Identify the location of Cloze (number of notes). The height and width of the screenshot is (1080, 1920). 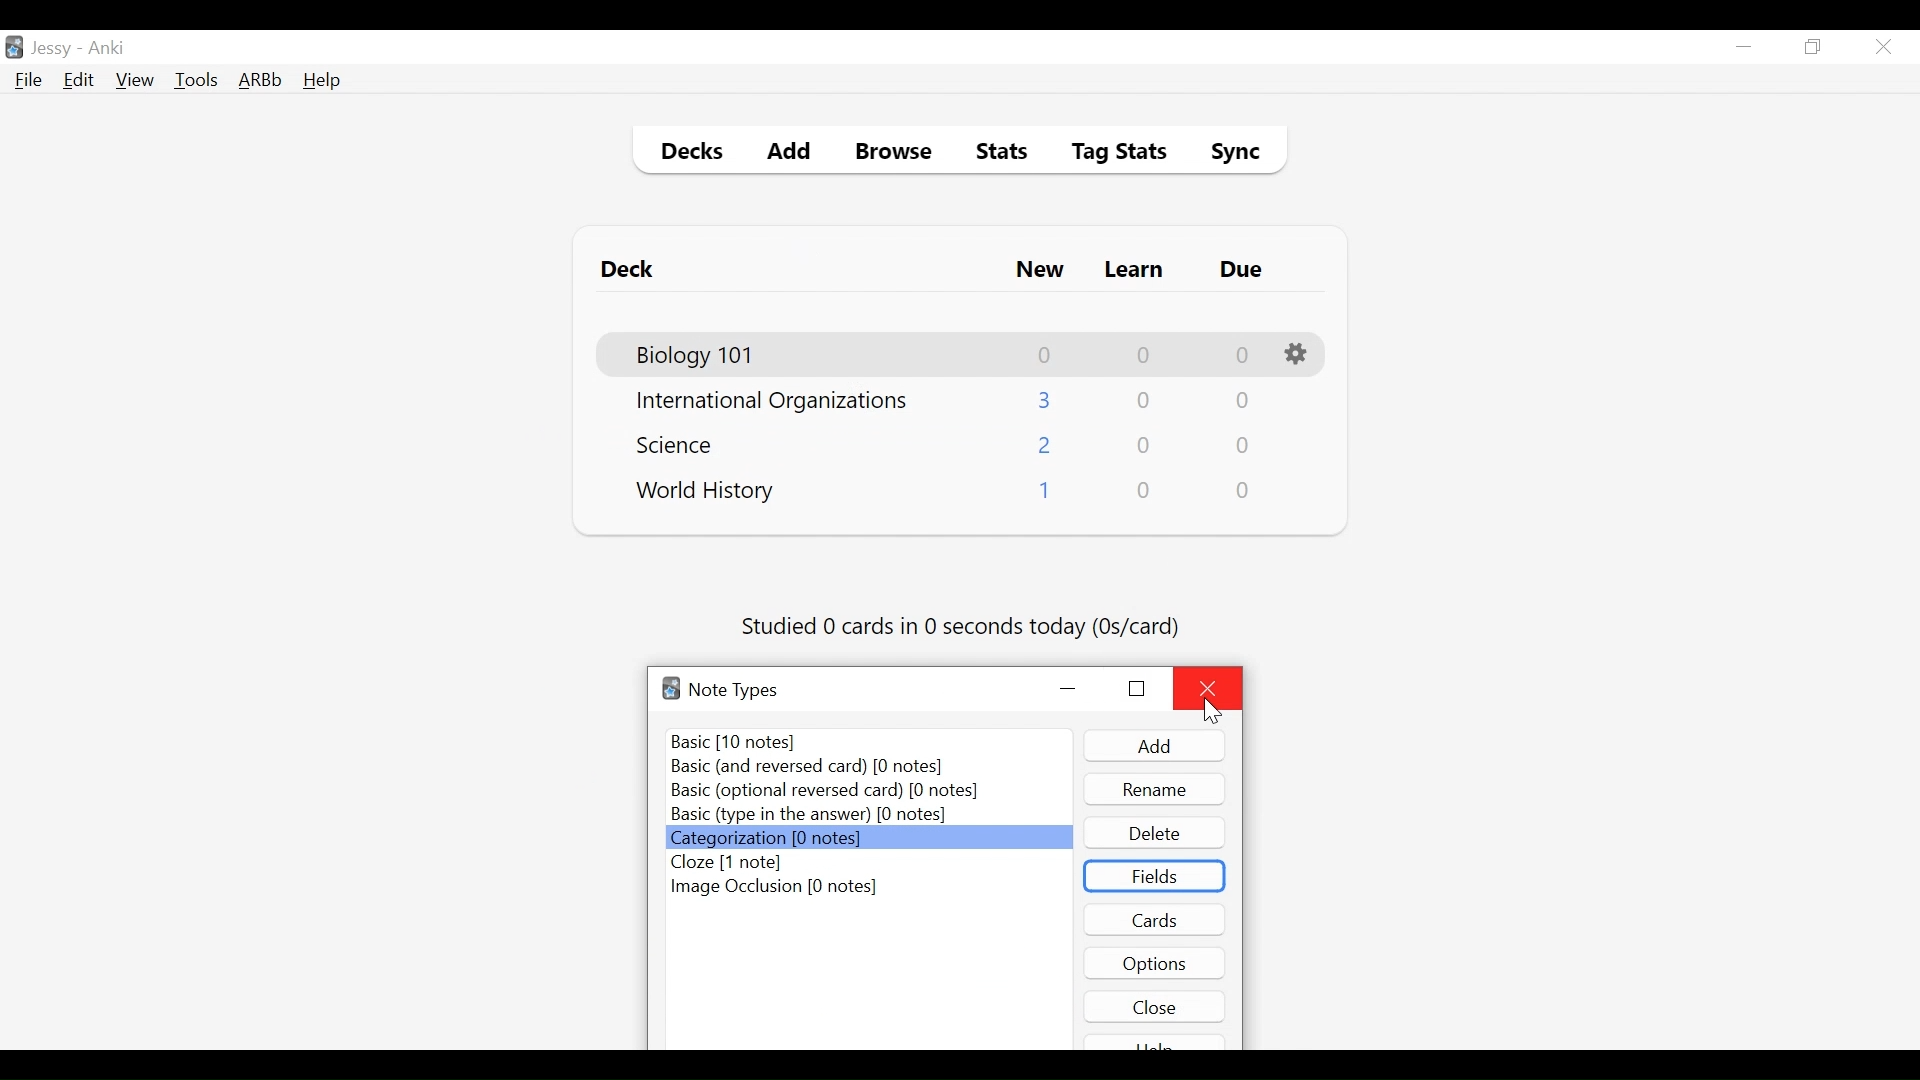
(748, 863).